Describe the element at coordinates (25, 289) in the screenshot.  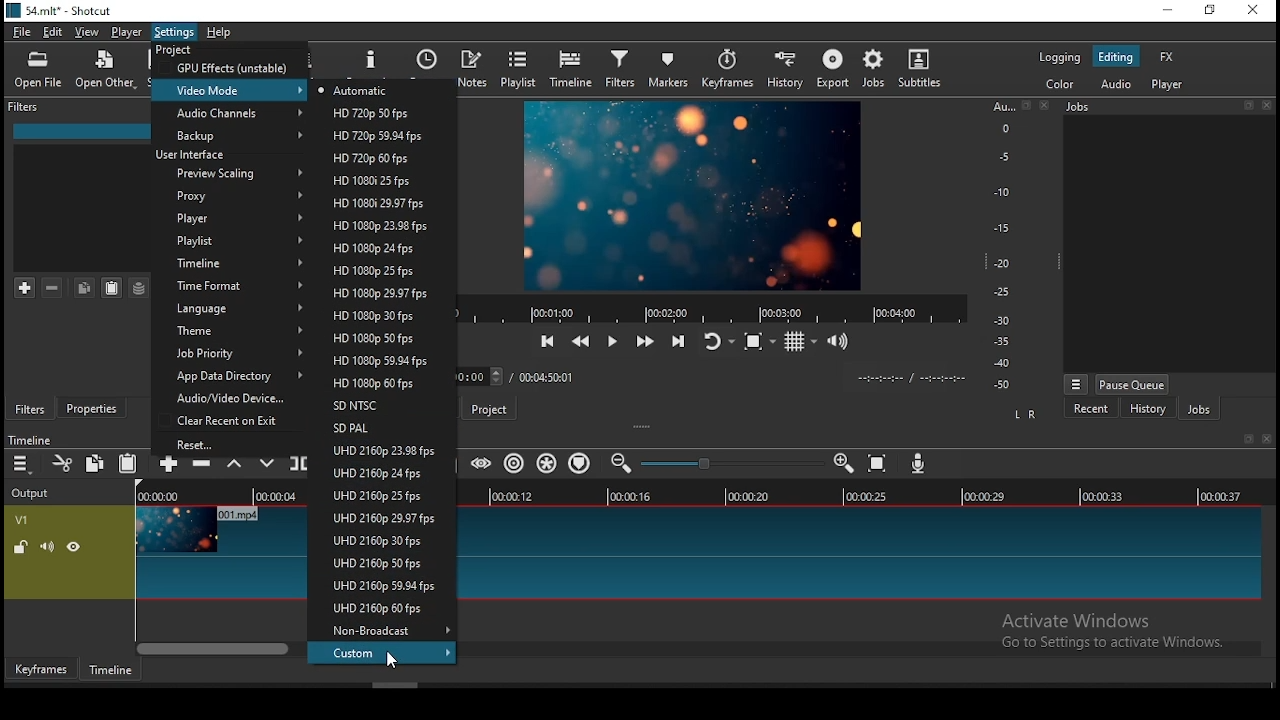
I see `add filter` at that location.